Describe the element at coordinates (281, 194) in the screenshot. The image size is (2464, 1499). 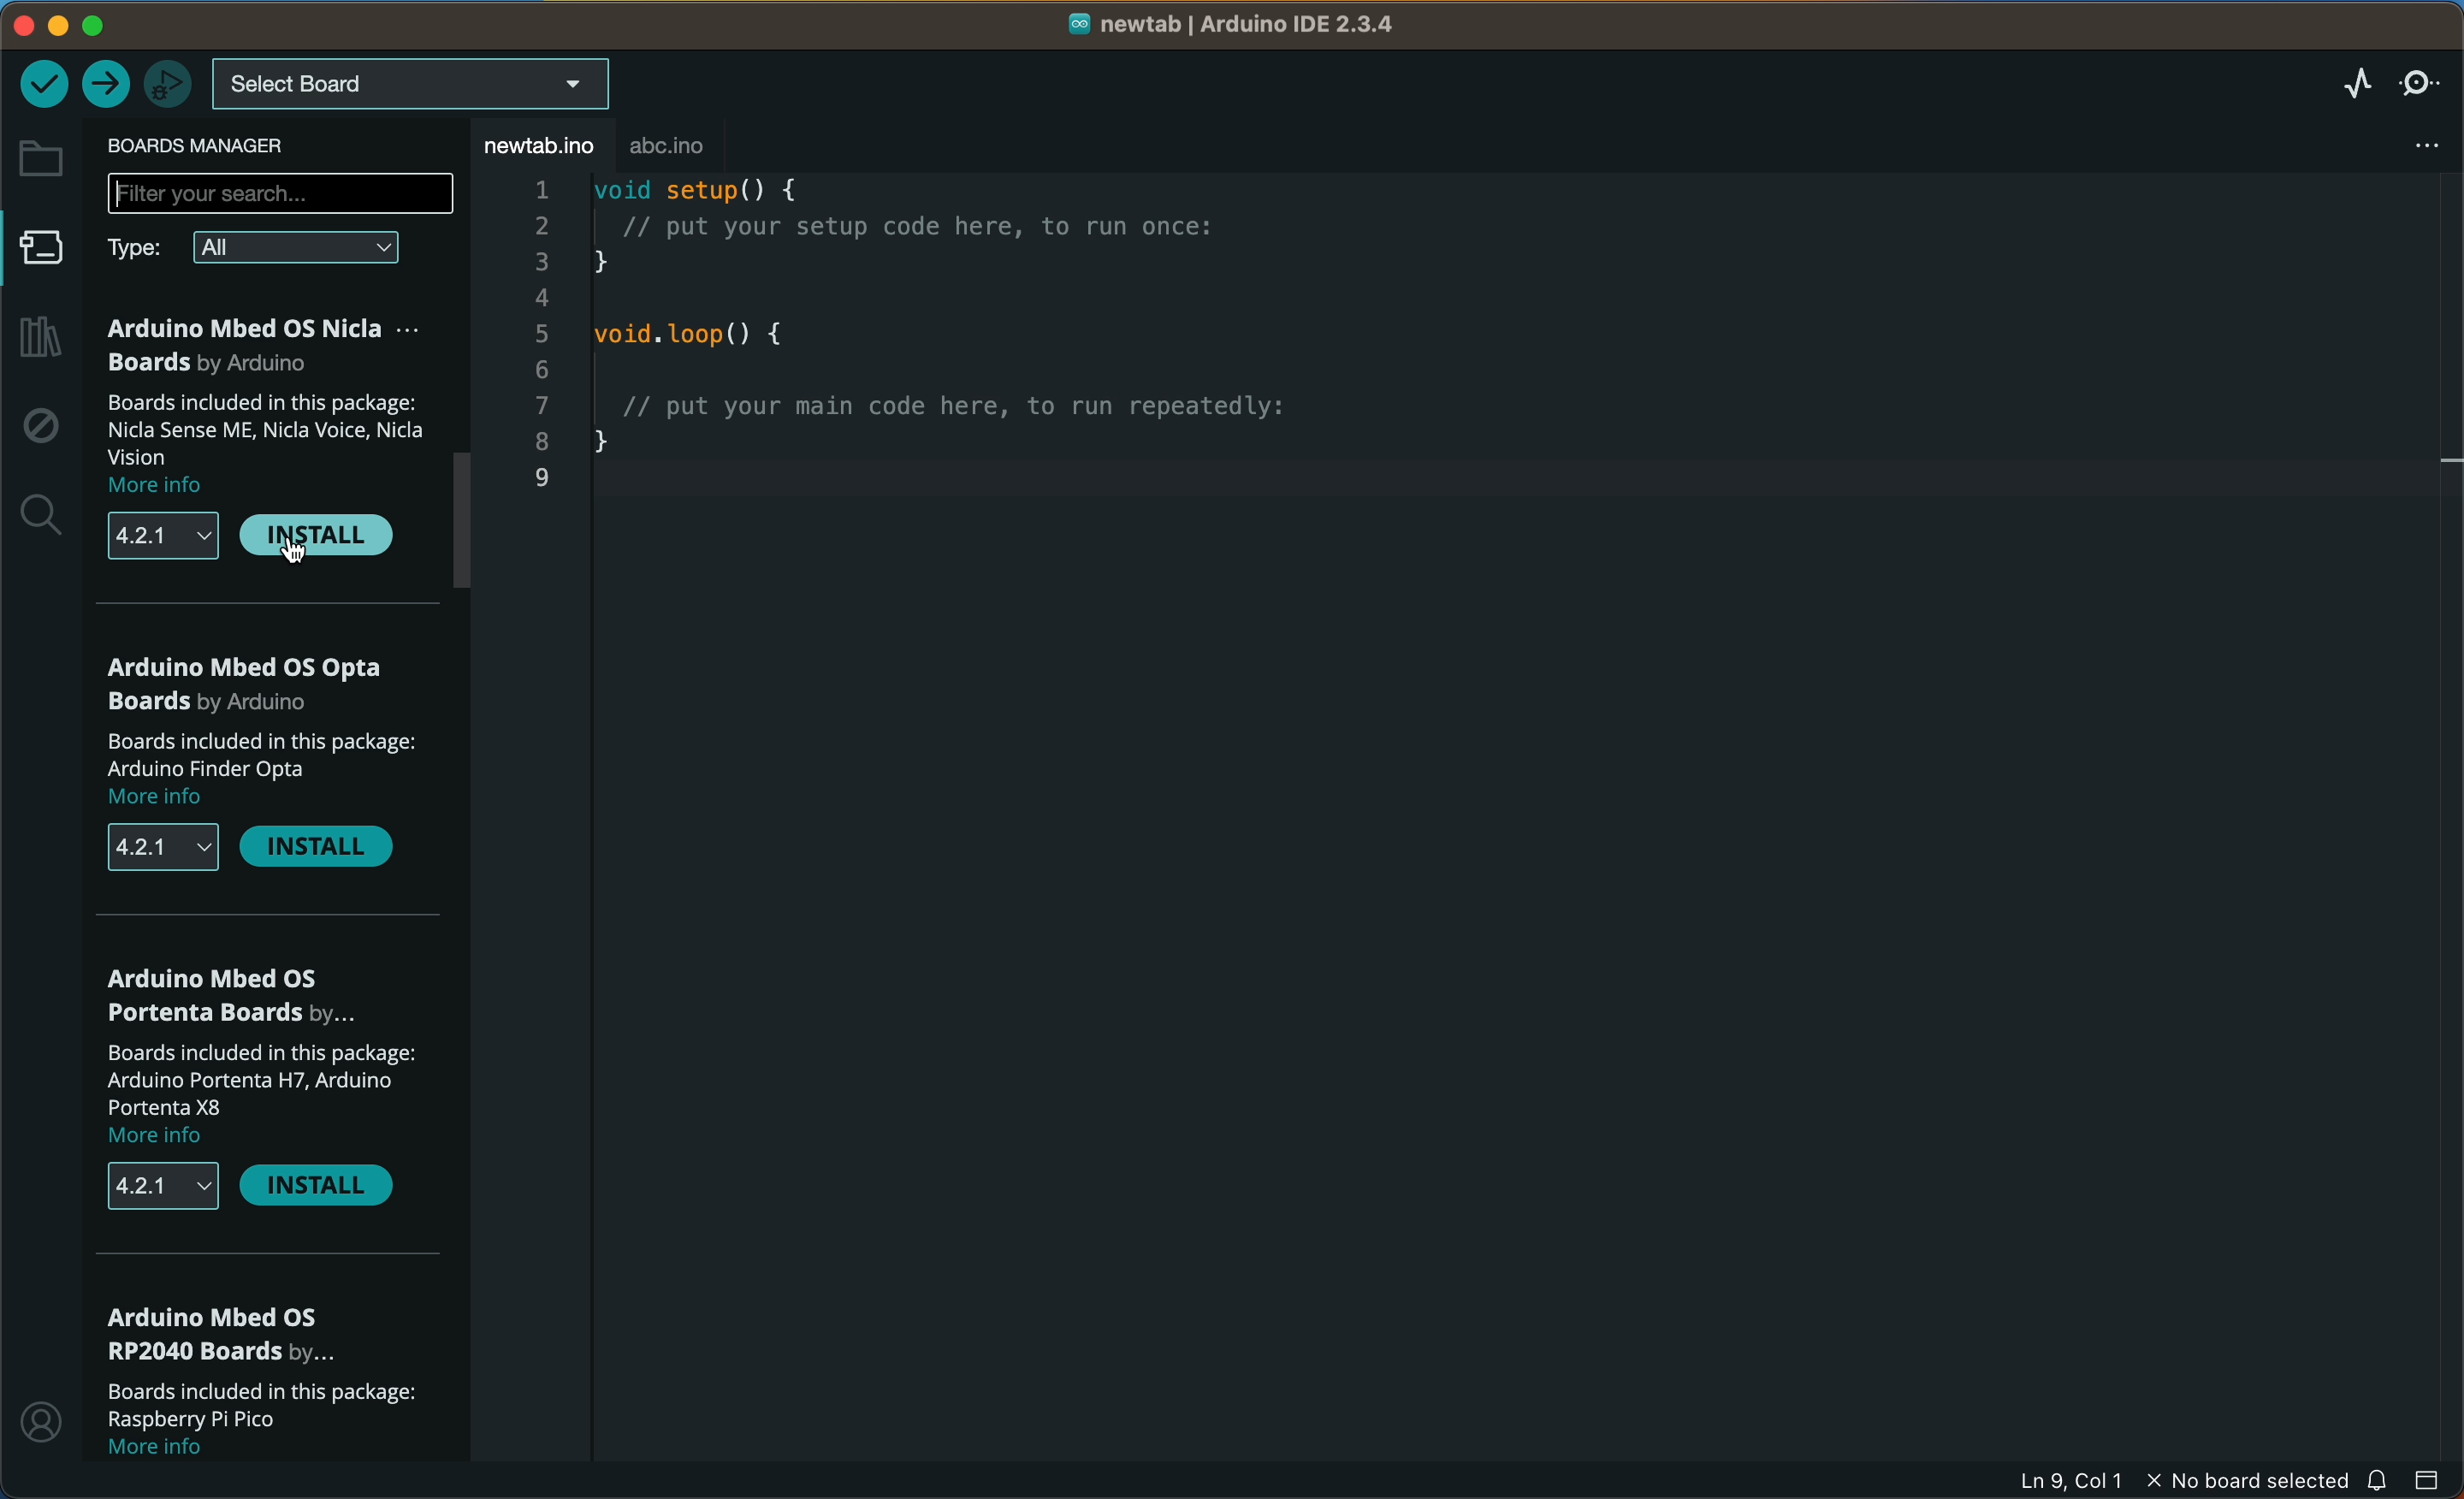
I see `search bar` at that location.